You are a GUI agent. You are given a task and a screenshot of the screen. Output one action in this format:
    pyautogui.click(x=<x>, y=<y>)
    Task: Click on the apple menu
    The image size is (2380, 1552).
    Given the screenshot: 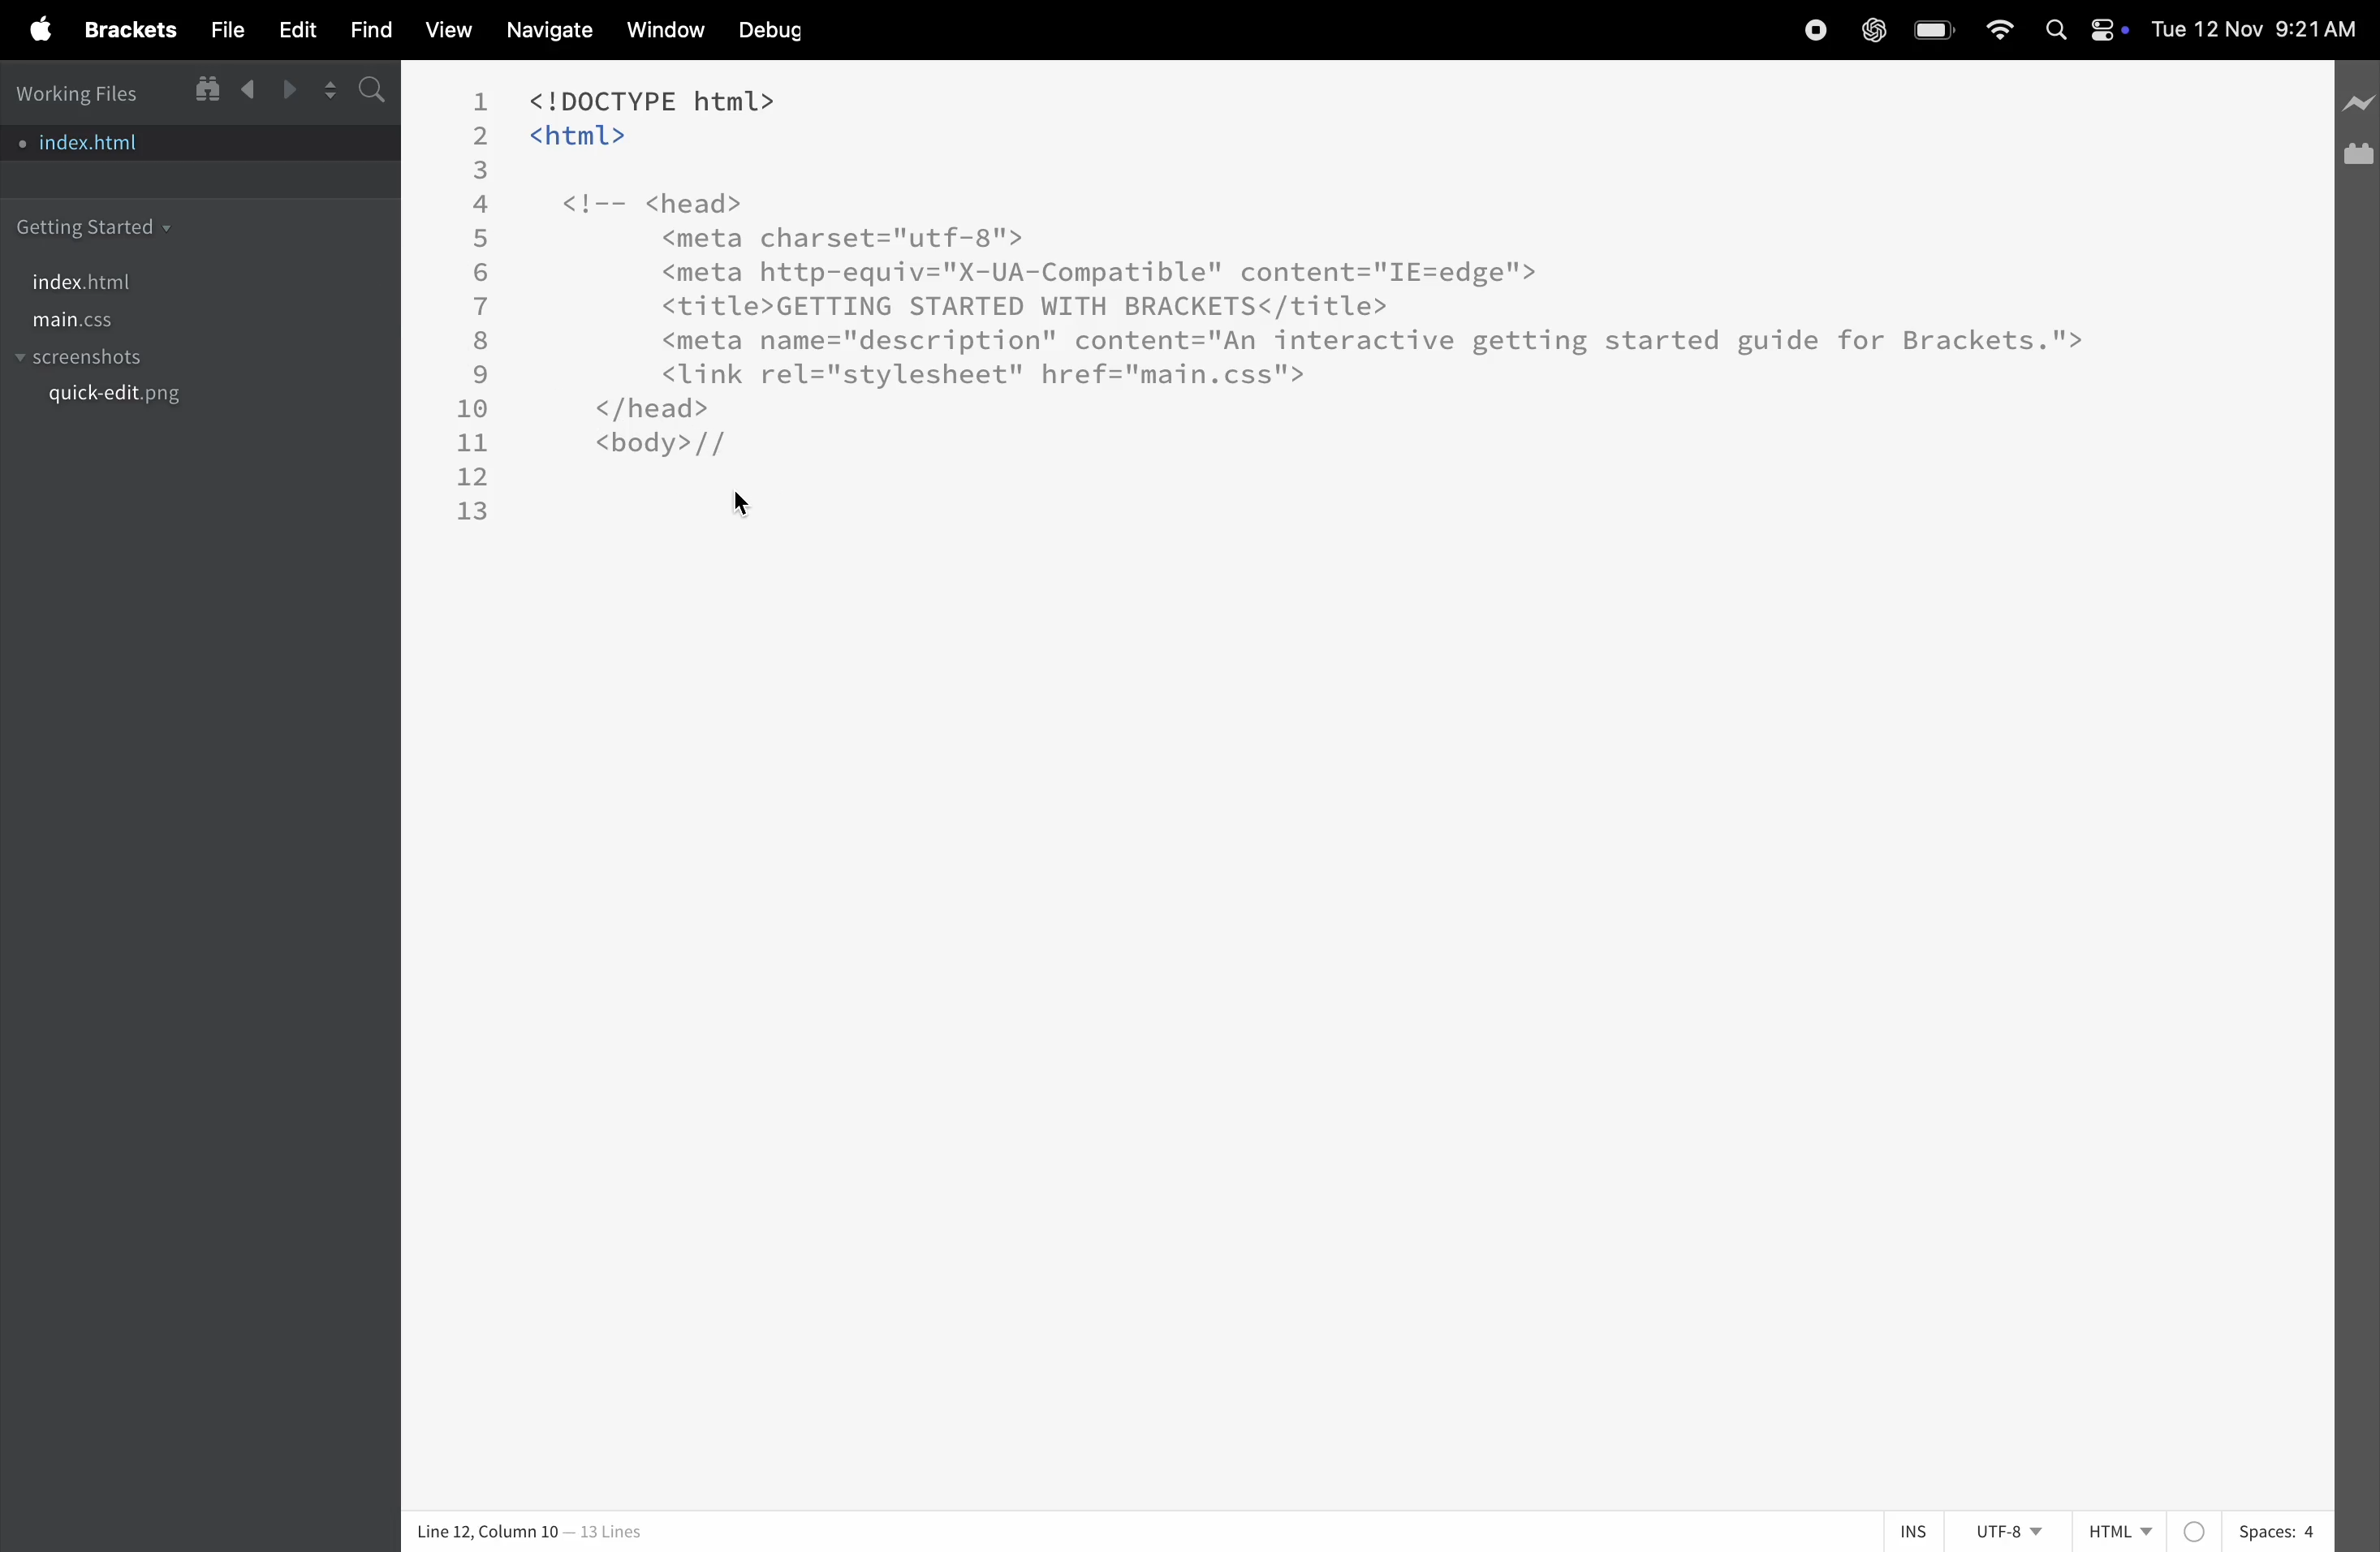 What is the action you would take?
    pyautogui.click(x=35, y=30)
    